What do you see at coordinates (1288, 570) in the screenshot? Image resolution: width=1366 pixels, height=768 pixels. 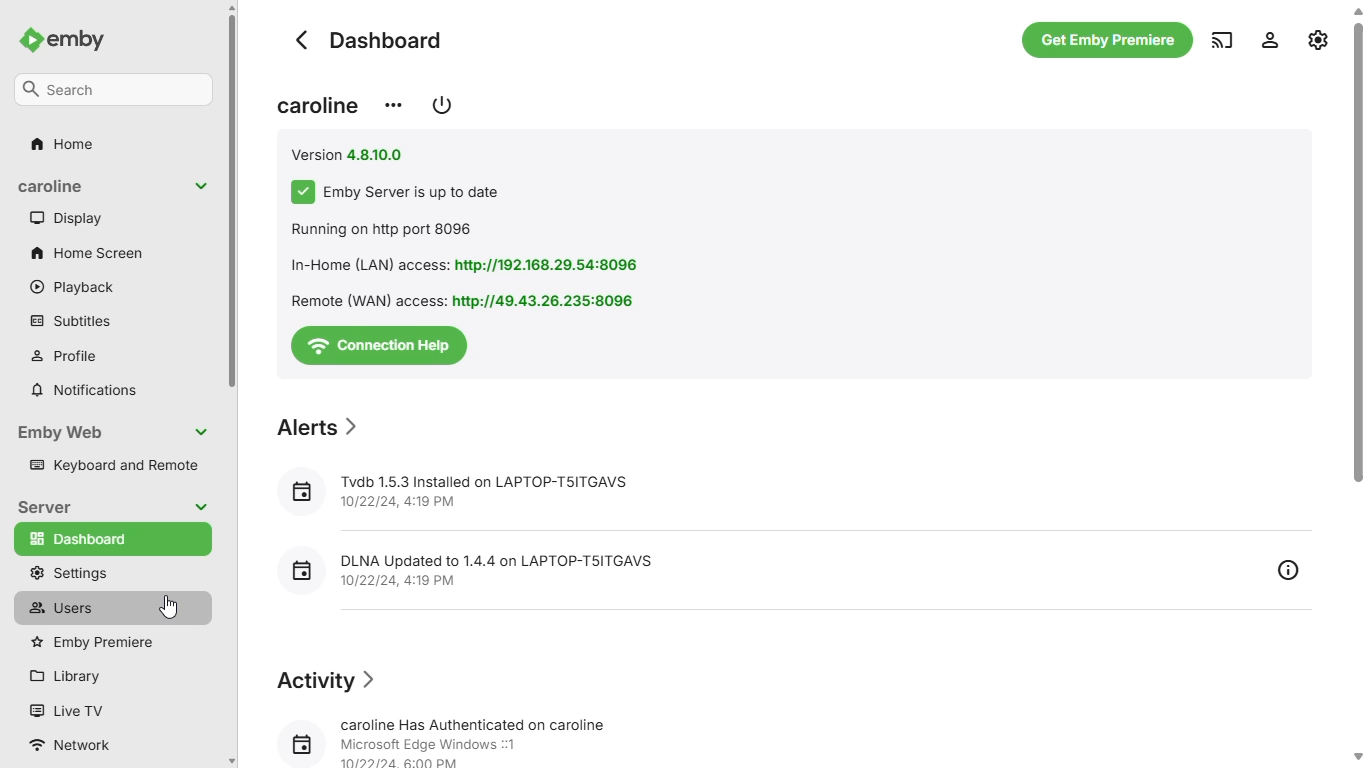 I see `overview` at bounding box center [1288, 570].